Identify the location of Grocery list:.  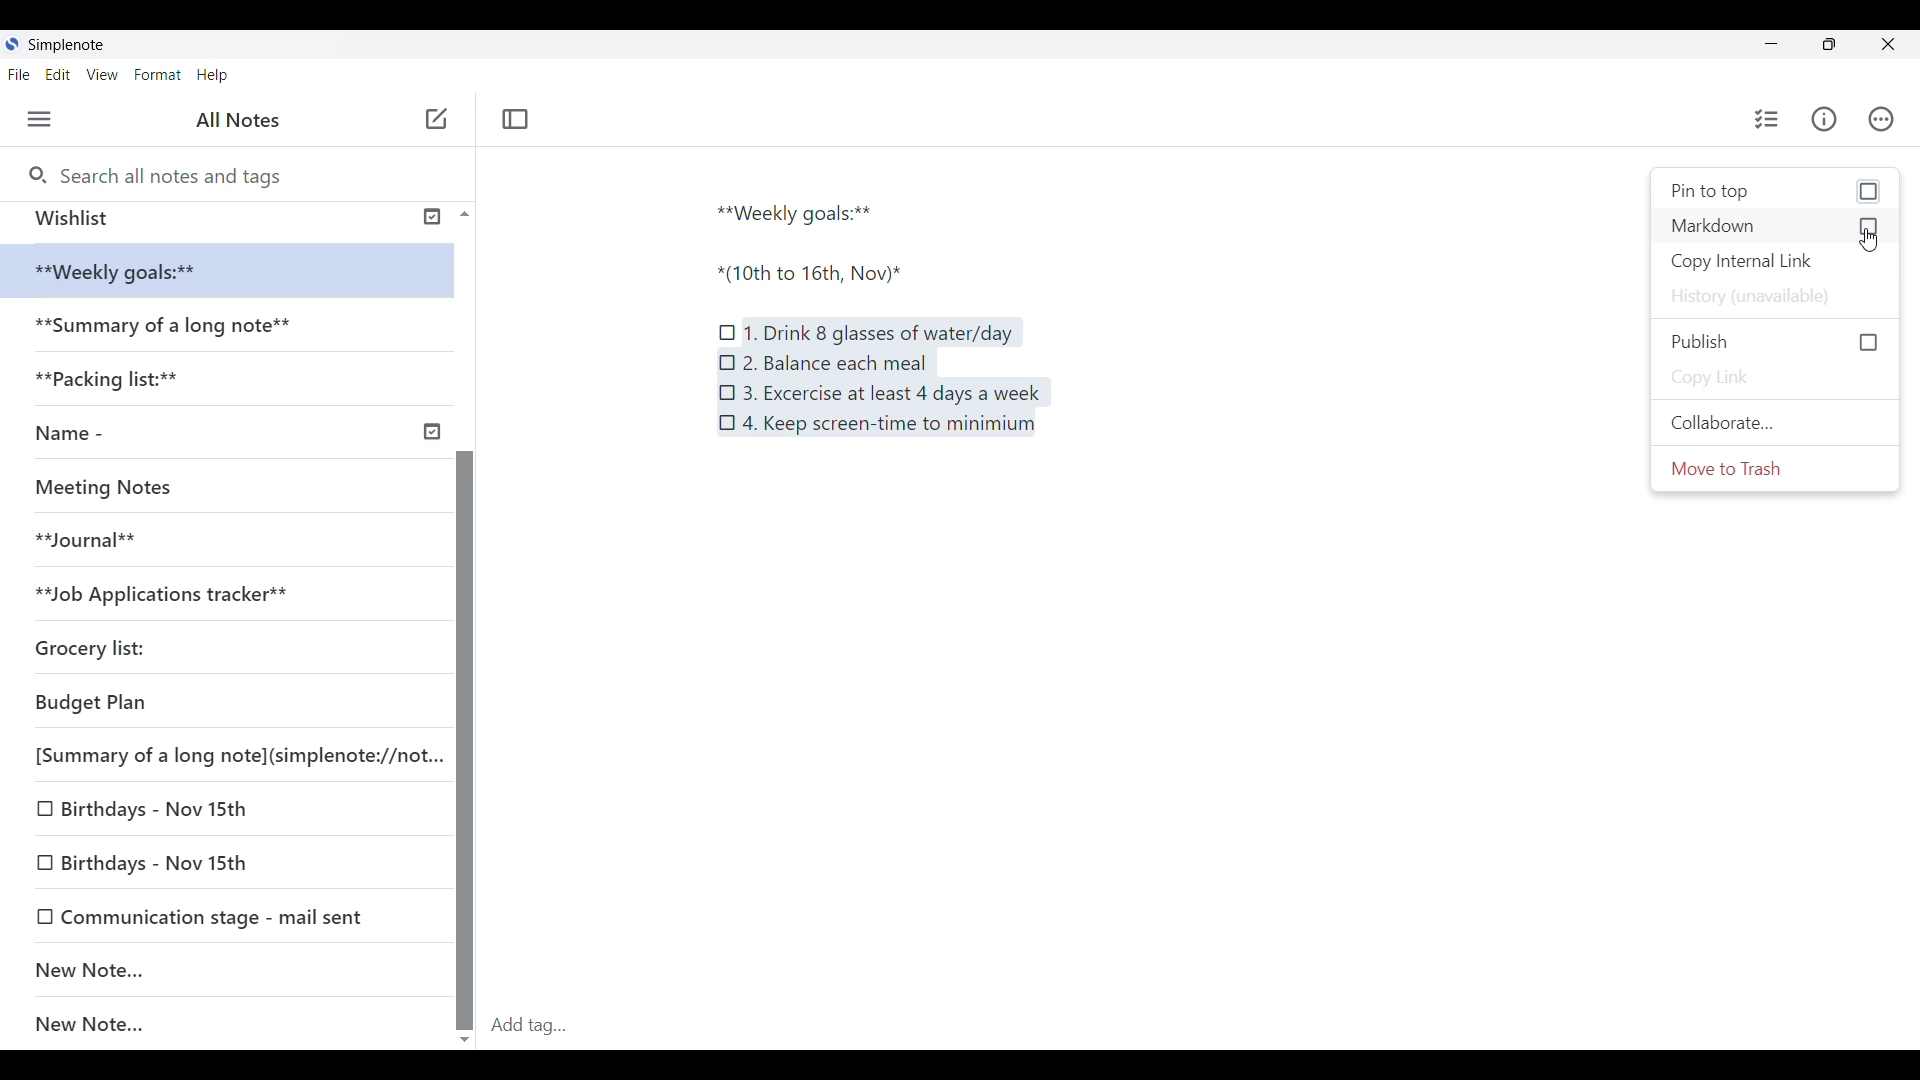
(121, 642).